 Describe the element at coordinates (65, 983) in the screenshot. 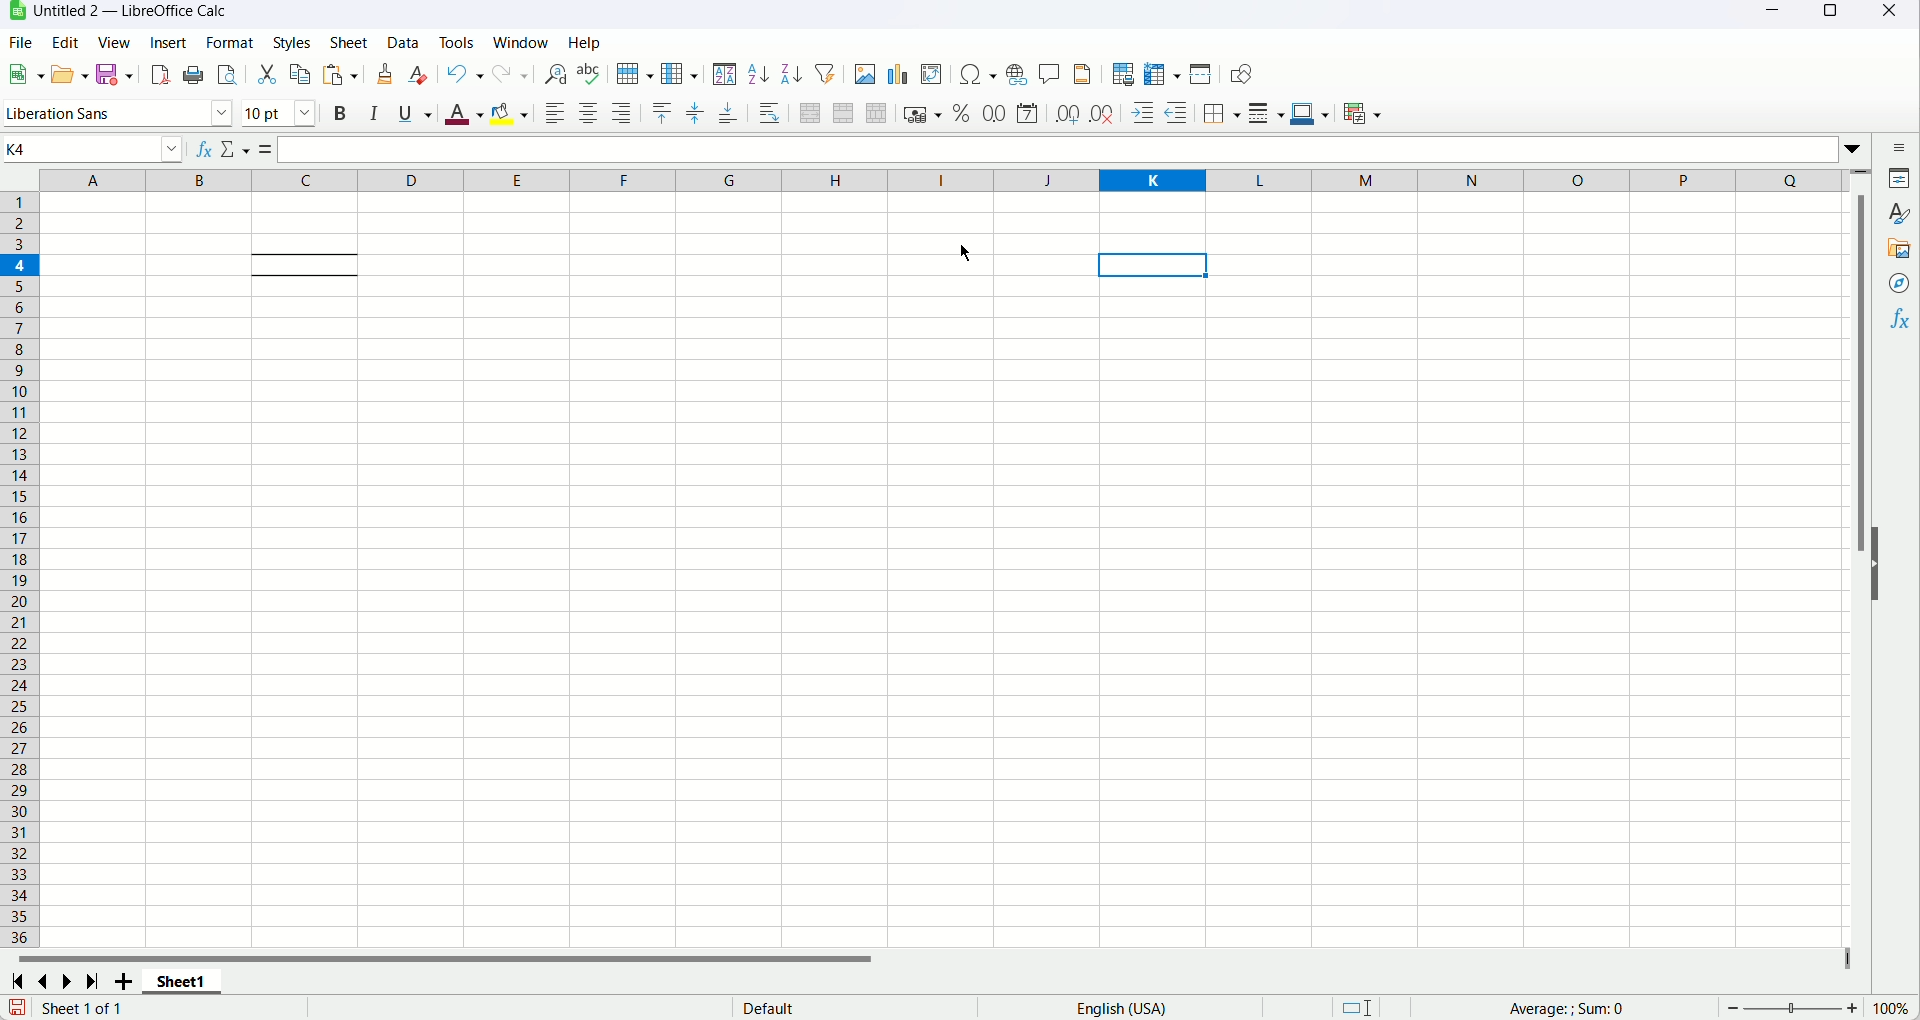

I see `Next sheet` at that location.